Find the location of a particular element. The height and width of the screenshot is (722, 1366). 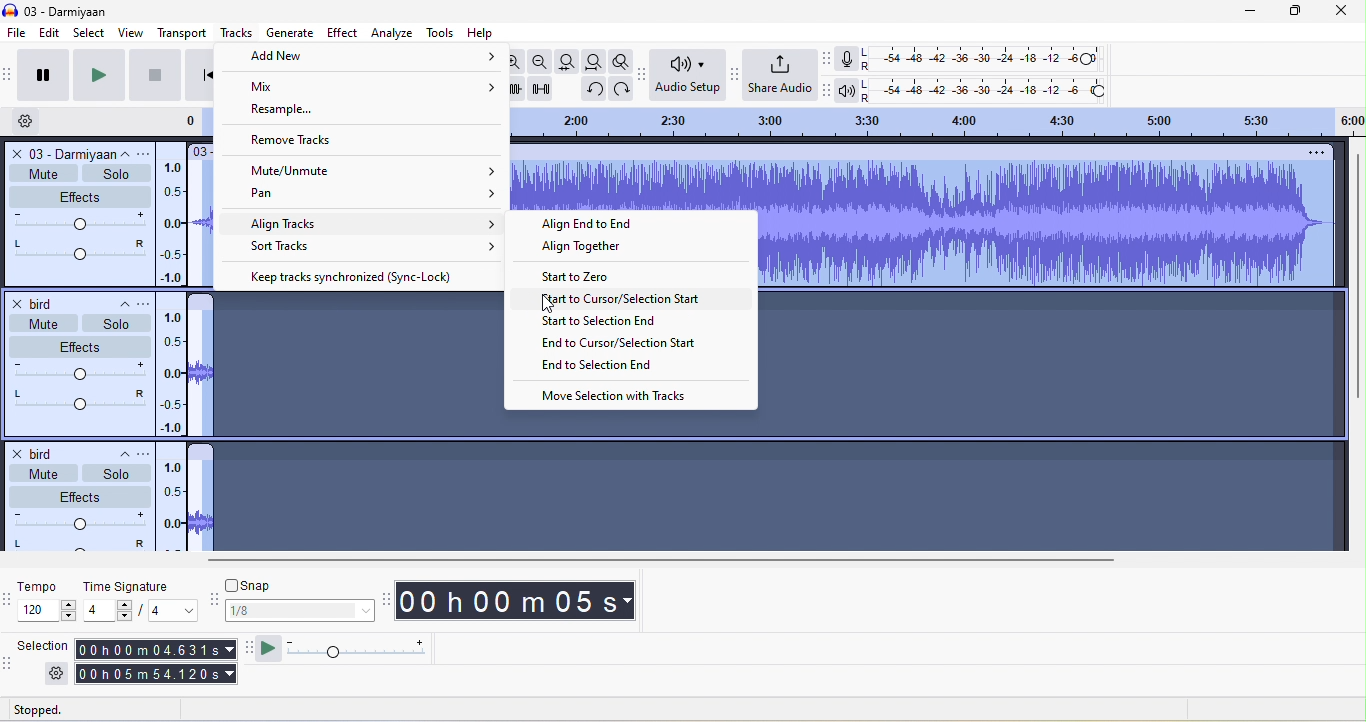

snap is located at coordinates (298, 584).